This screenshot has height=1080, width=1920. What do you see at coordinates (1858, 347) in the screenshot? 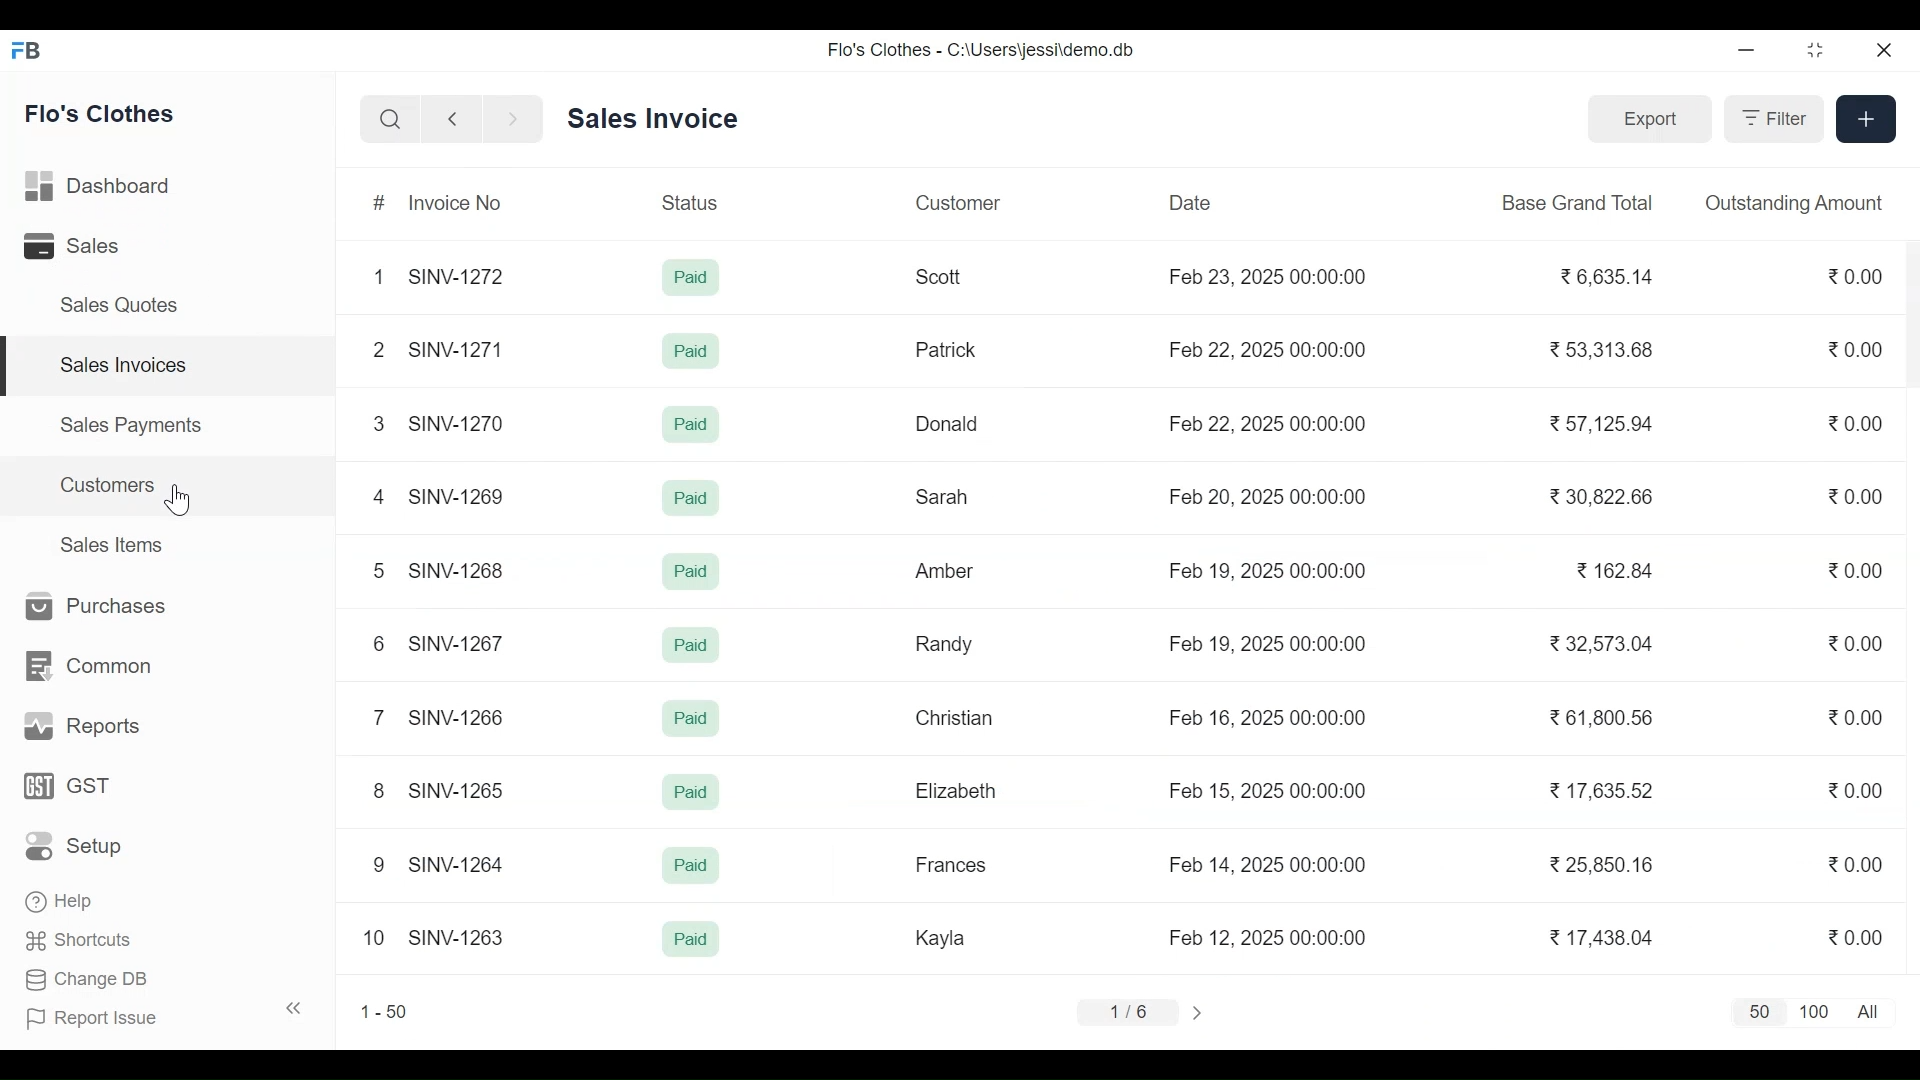
I see `0.00` at bounding box center [1858, 347].